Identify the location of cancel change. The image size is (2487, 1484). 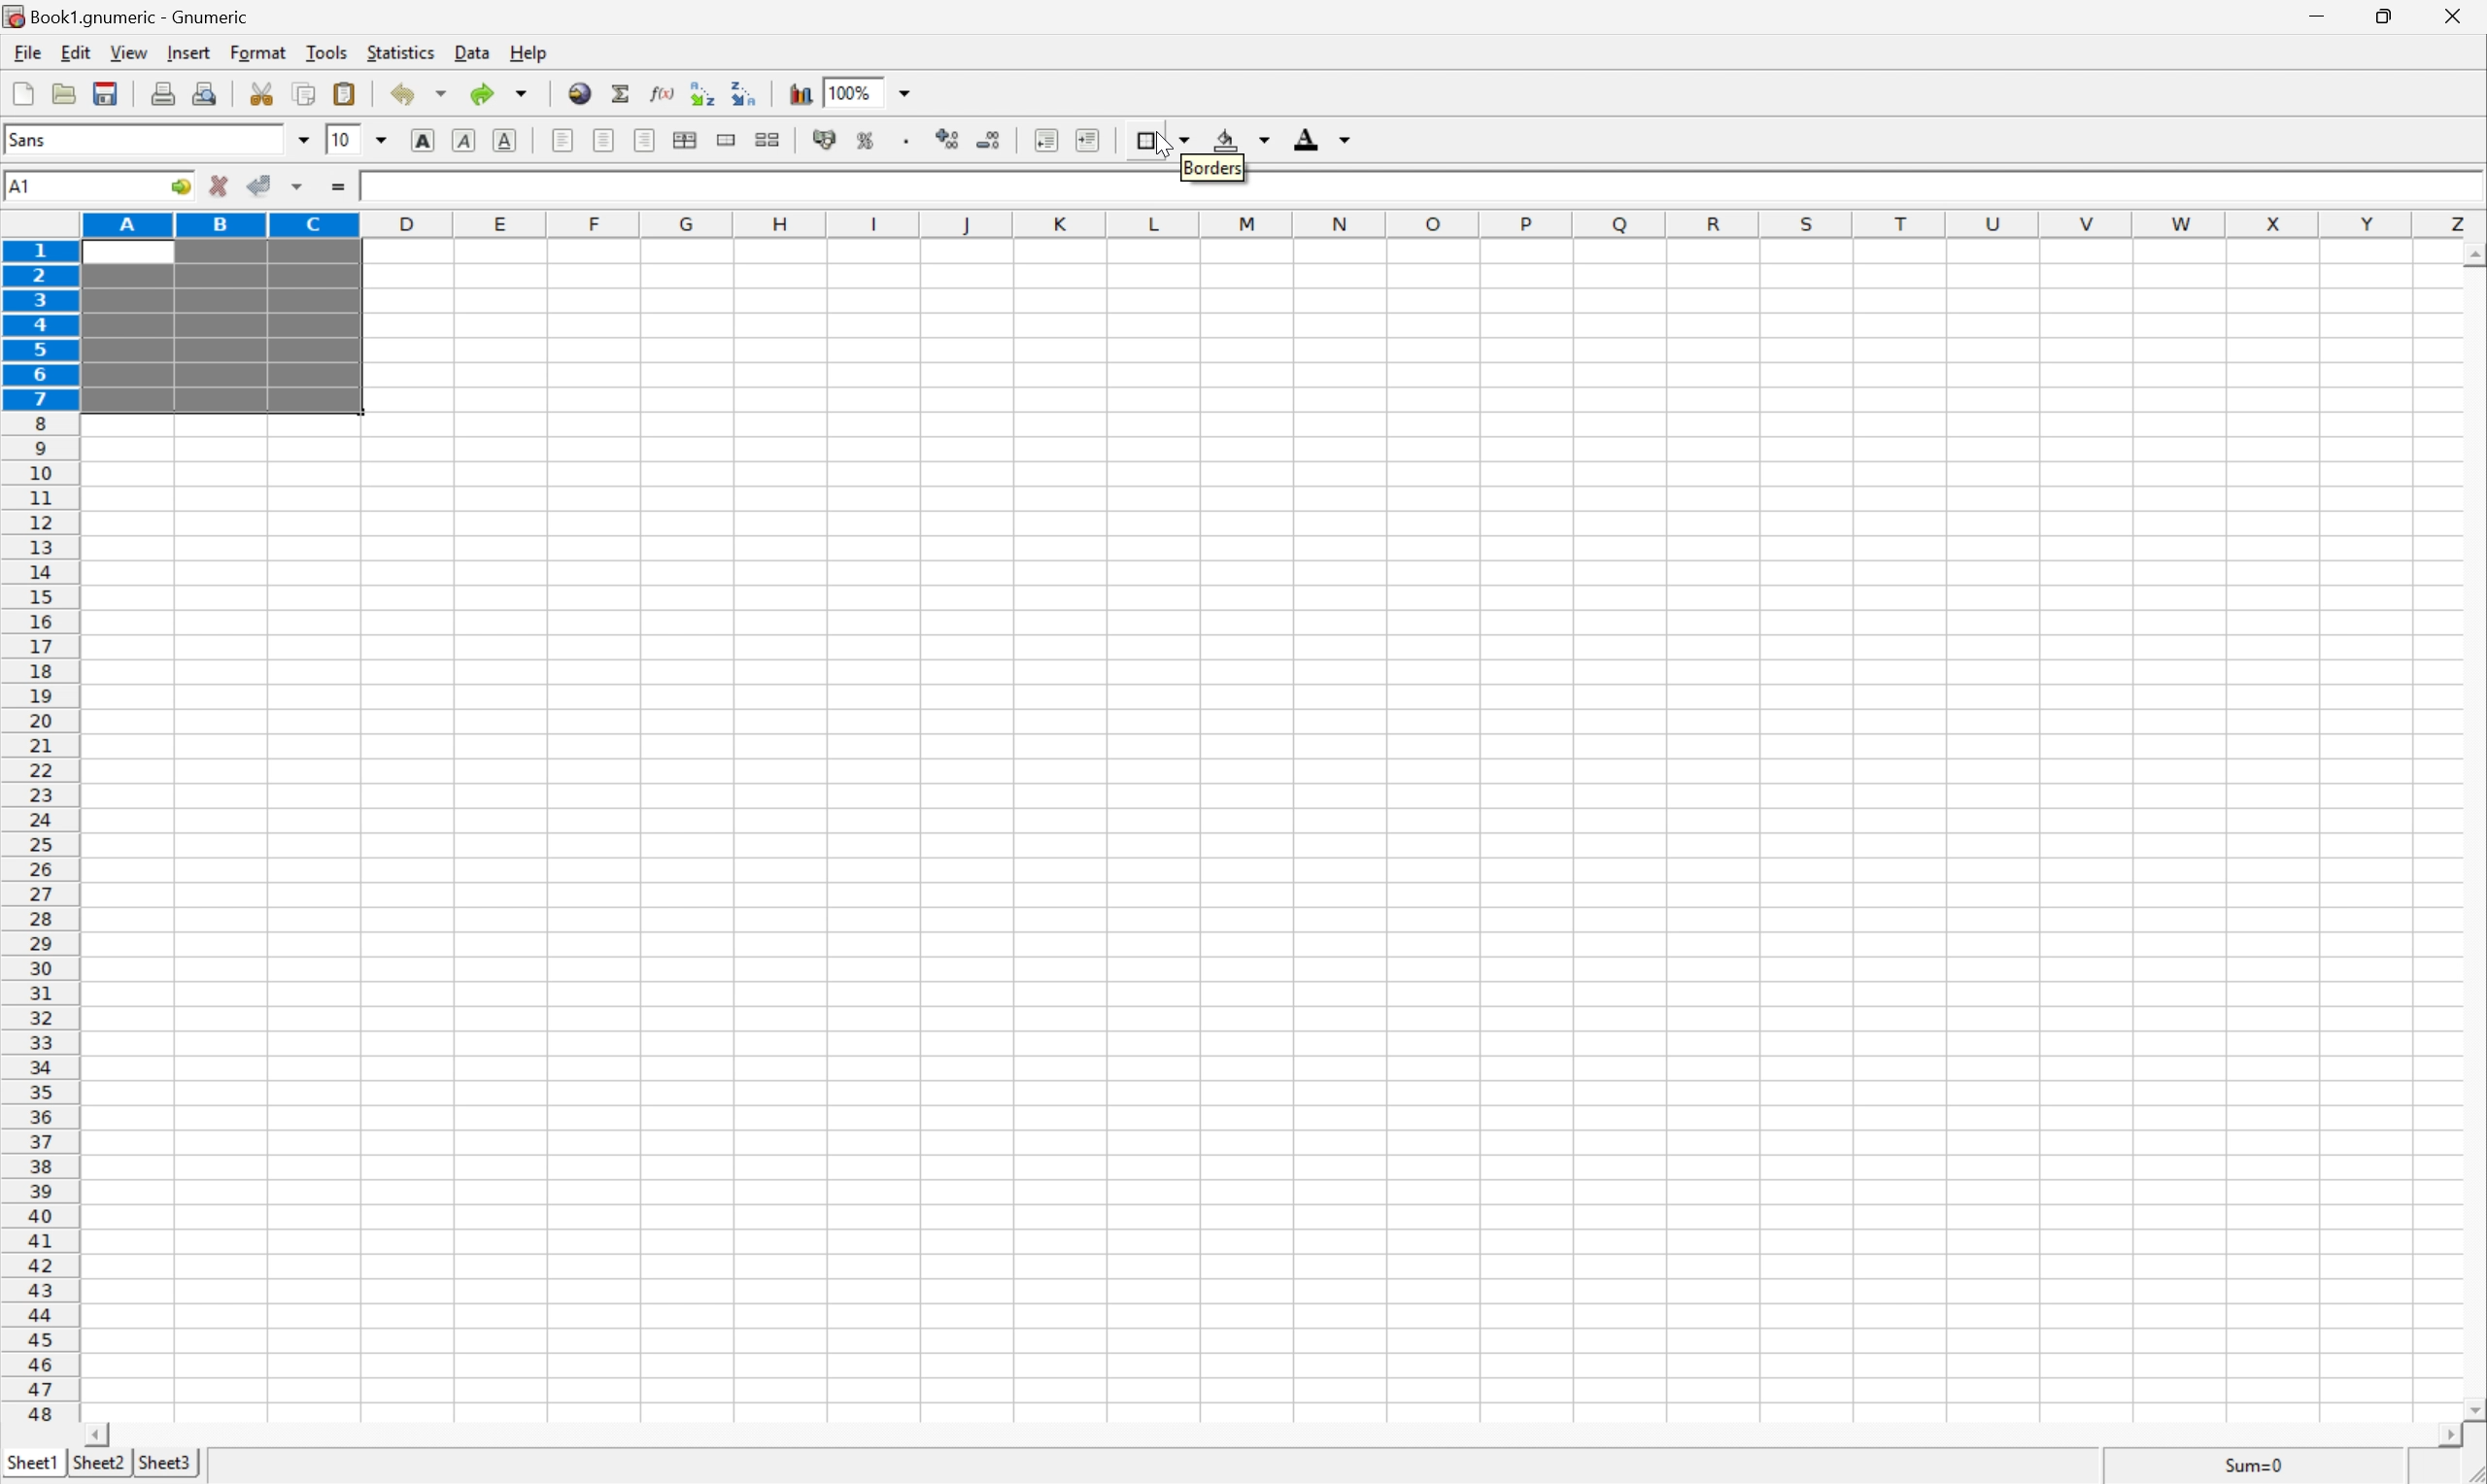
(219, 188).